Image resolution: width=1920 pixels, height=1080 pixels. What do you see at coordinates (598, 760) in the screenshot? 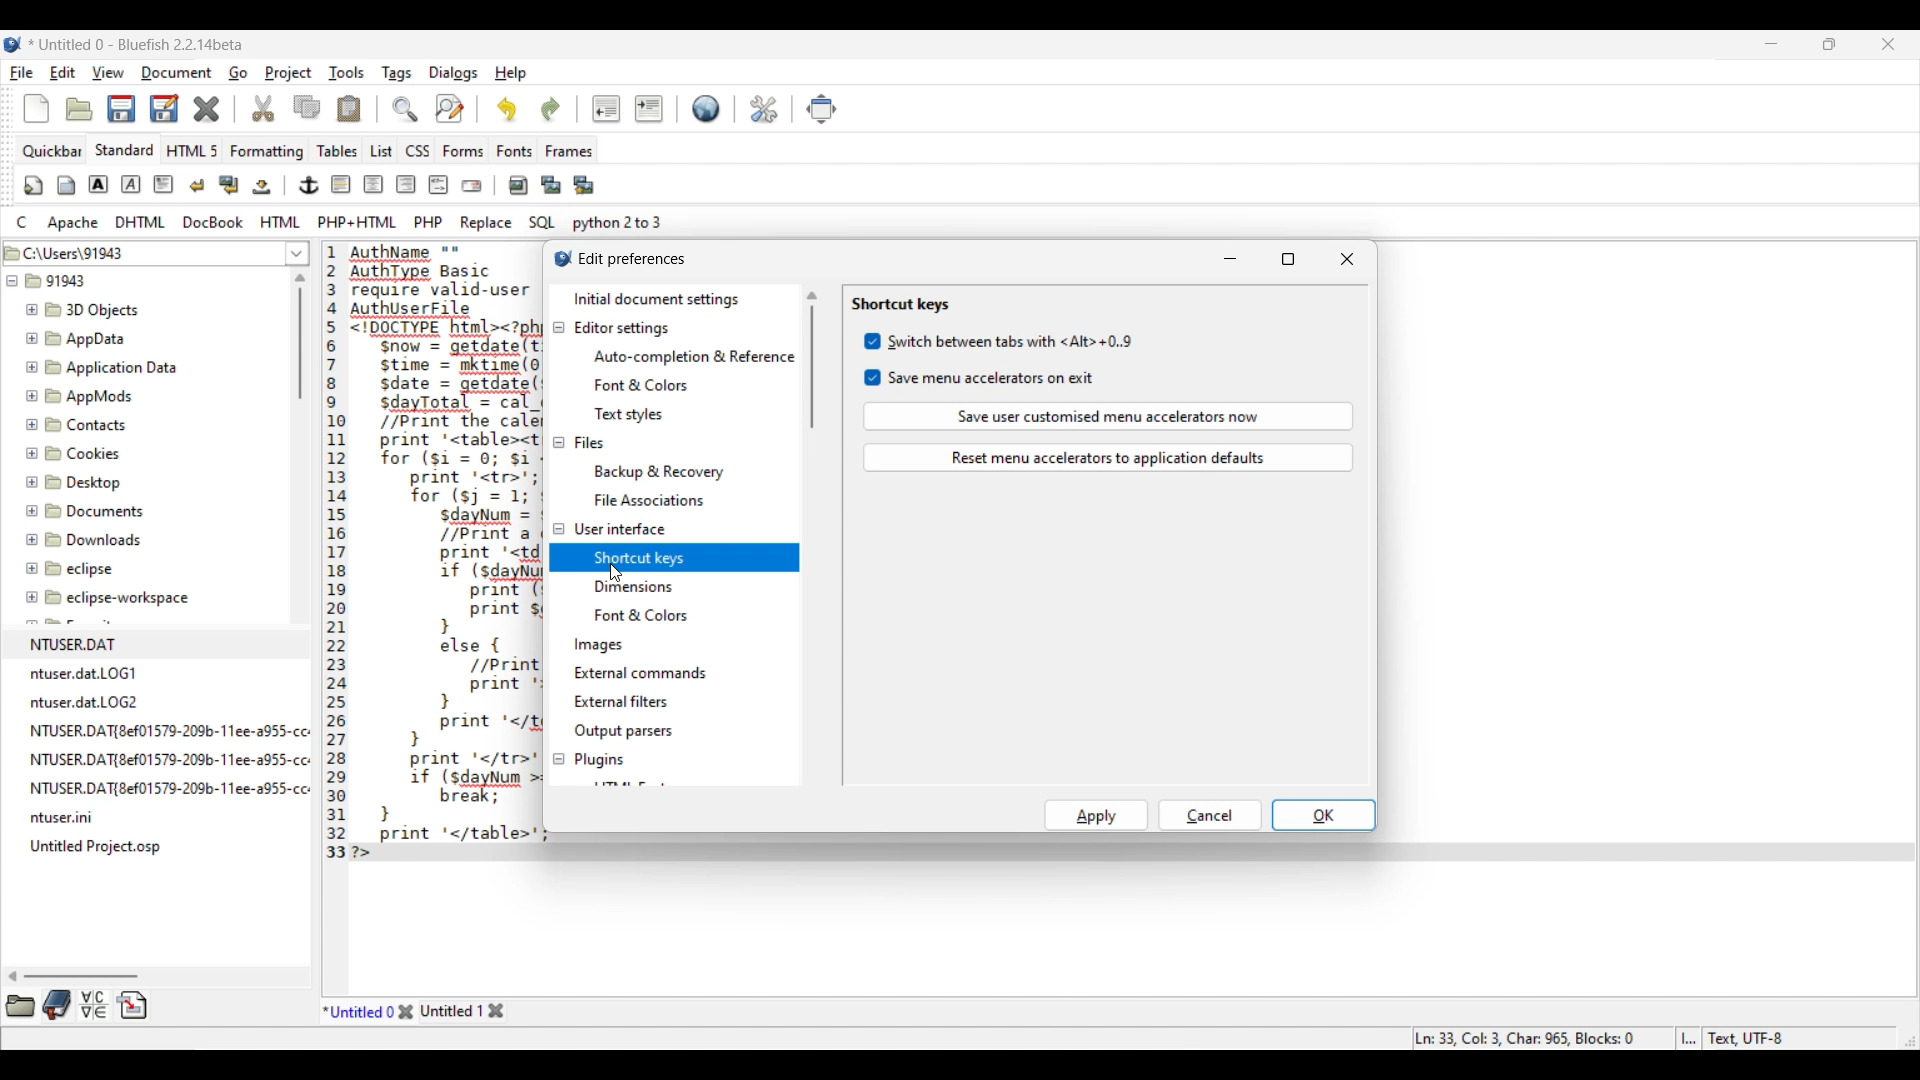
I see `Plugins` at bounding box center [598, 760].